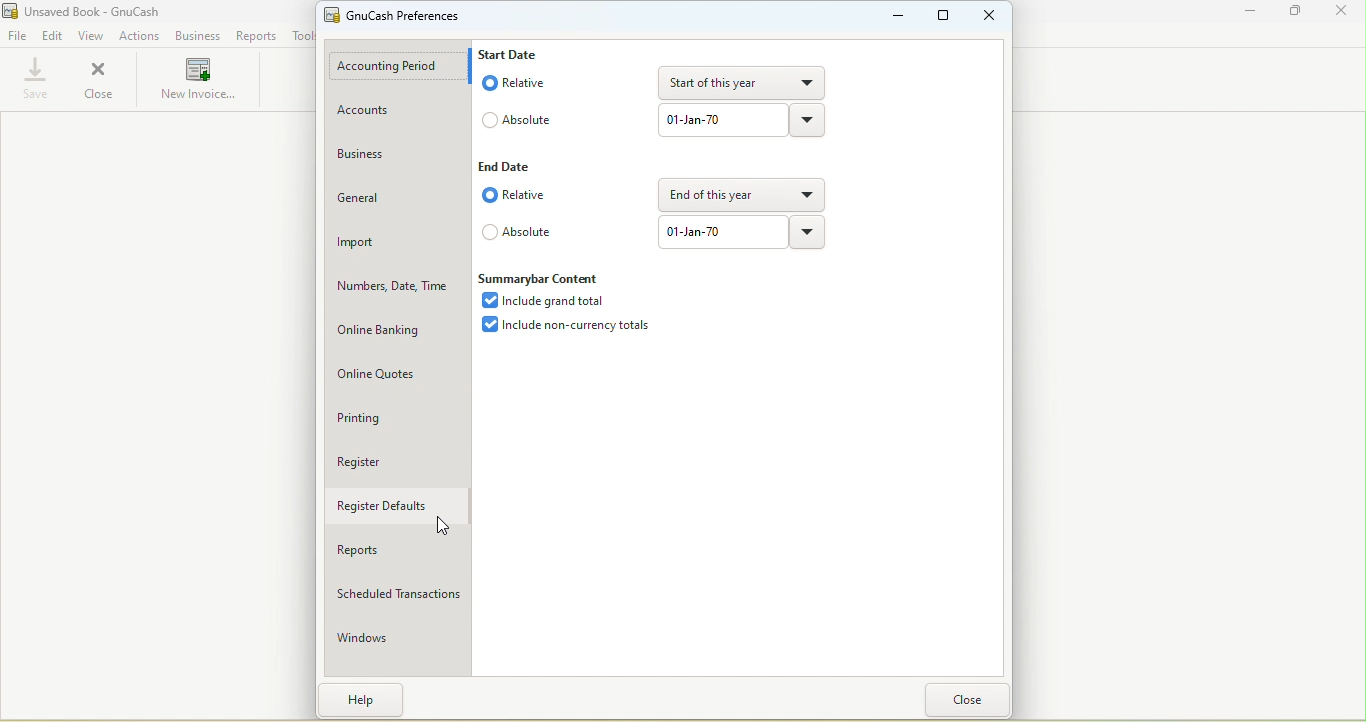 Image resolution: width=1366 pixels, height=722 pixels. Describe the element at coordinates (102, 80) in the screenshot. I see `Close` at that location.